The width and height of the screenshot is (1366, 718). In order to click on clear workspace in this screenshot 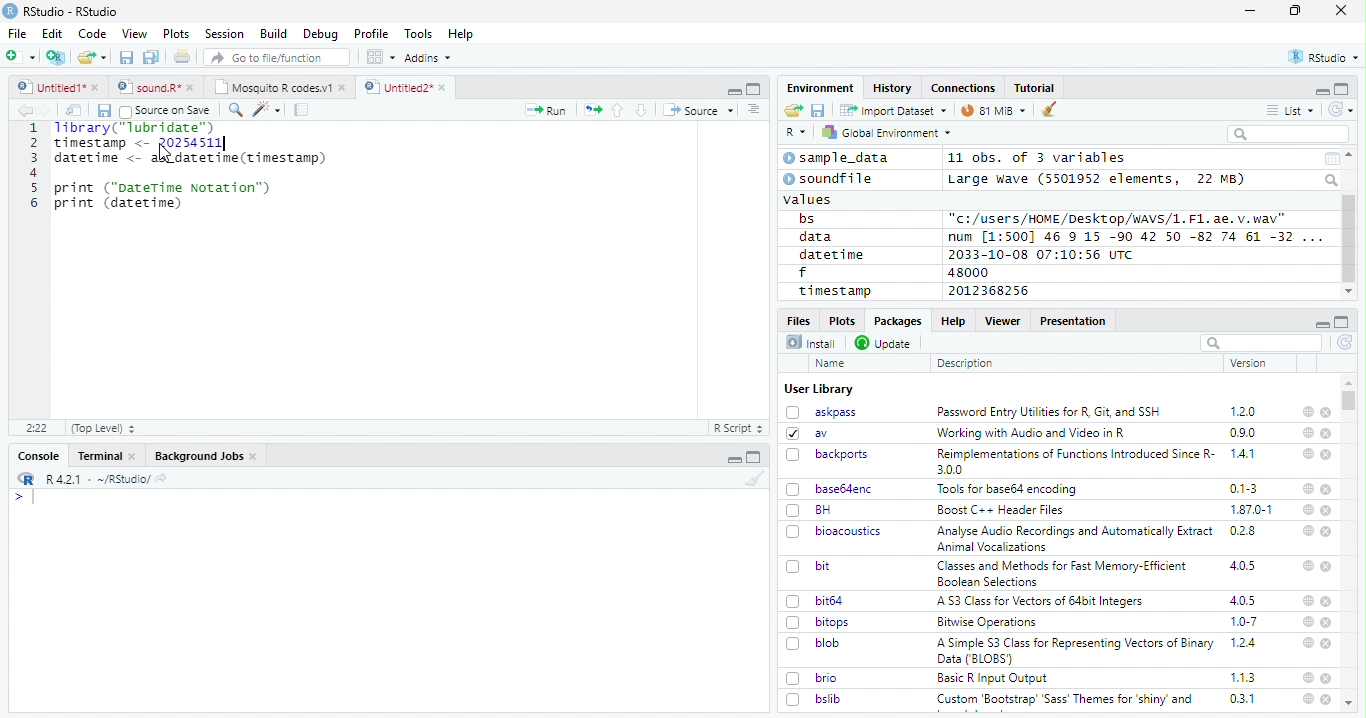, I will do `click(751, 478)`.